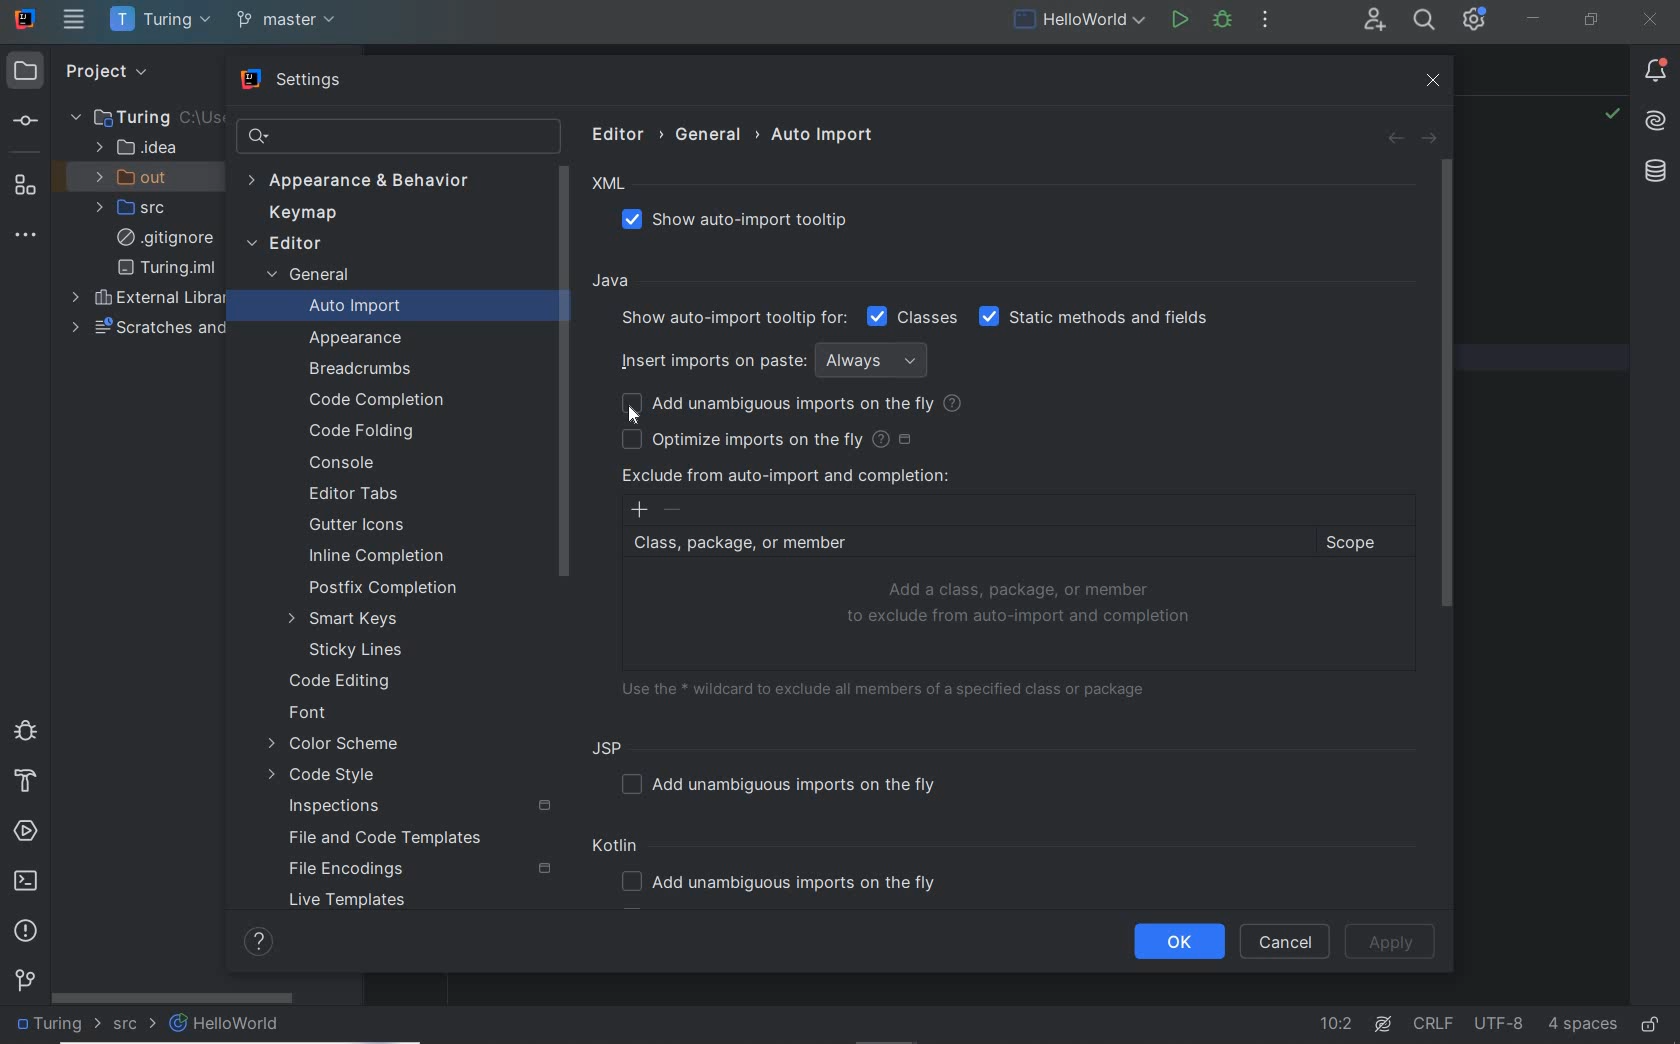  Describe the element at coordinates (421, 807) in the screenshot. I see `INSPECTIONS` at that location.